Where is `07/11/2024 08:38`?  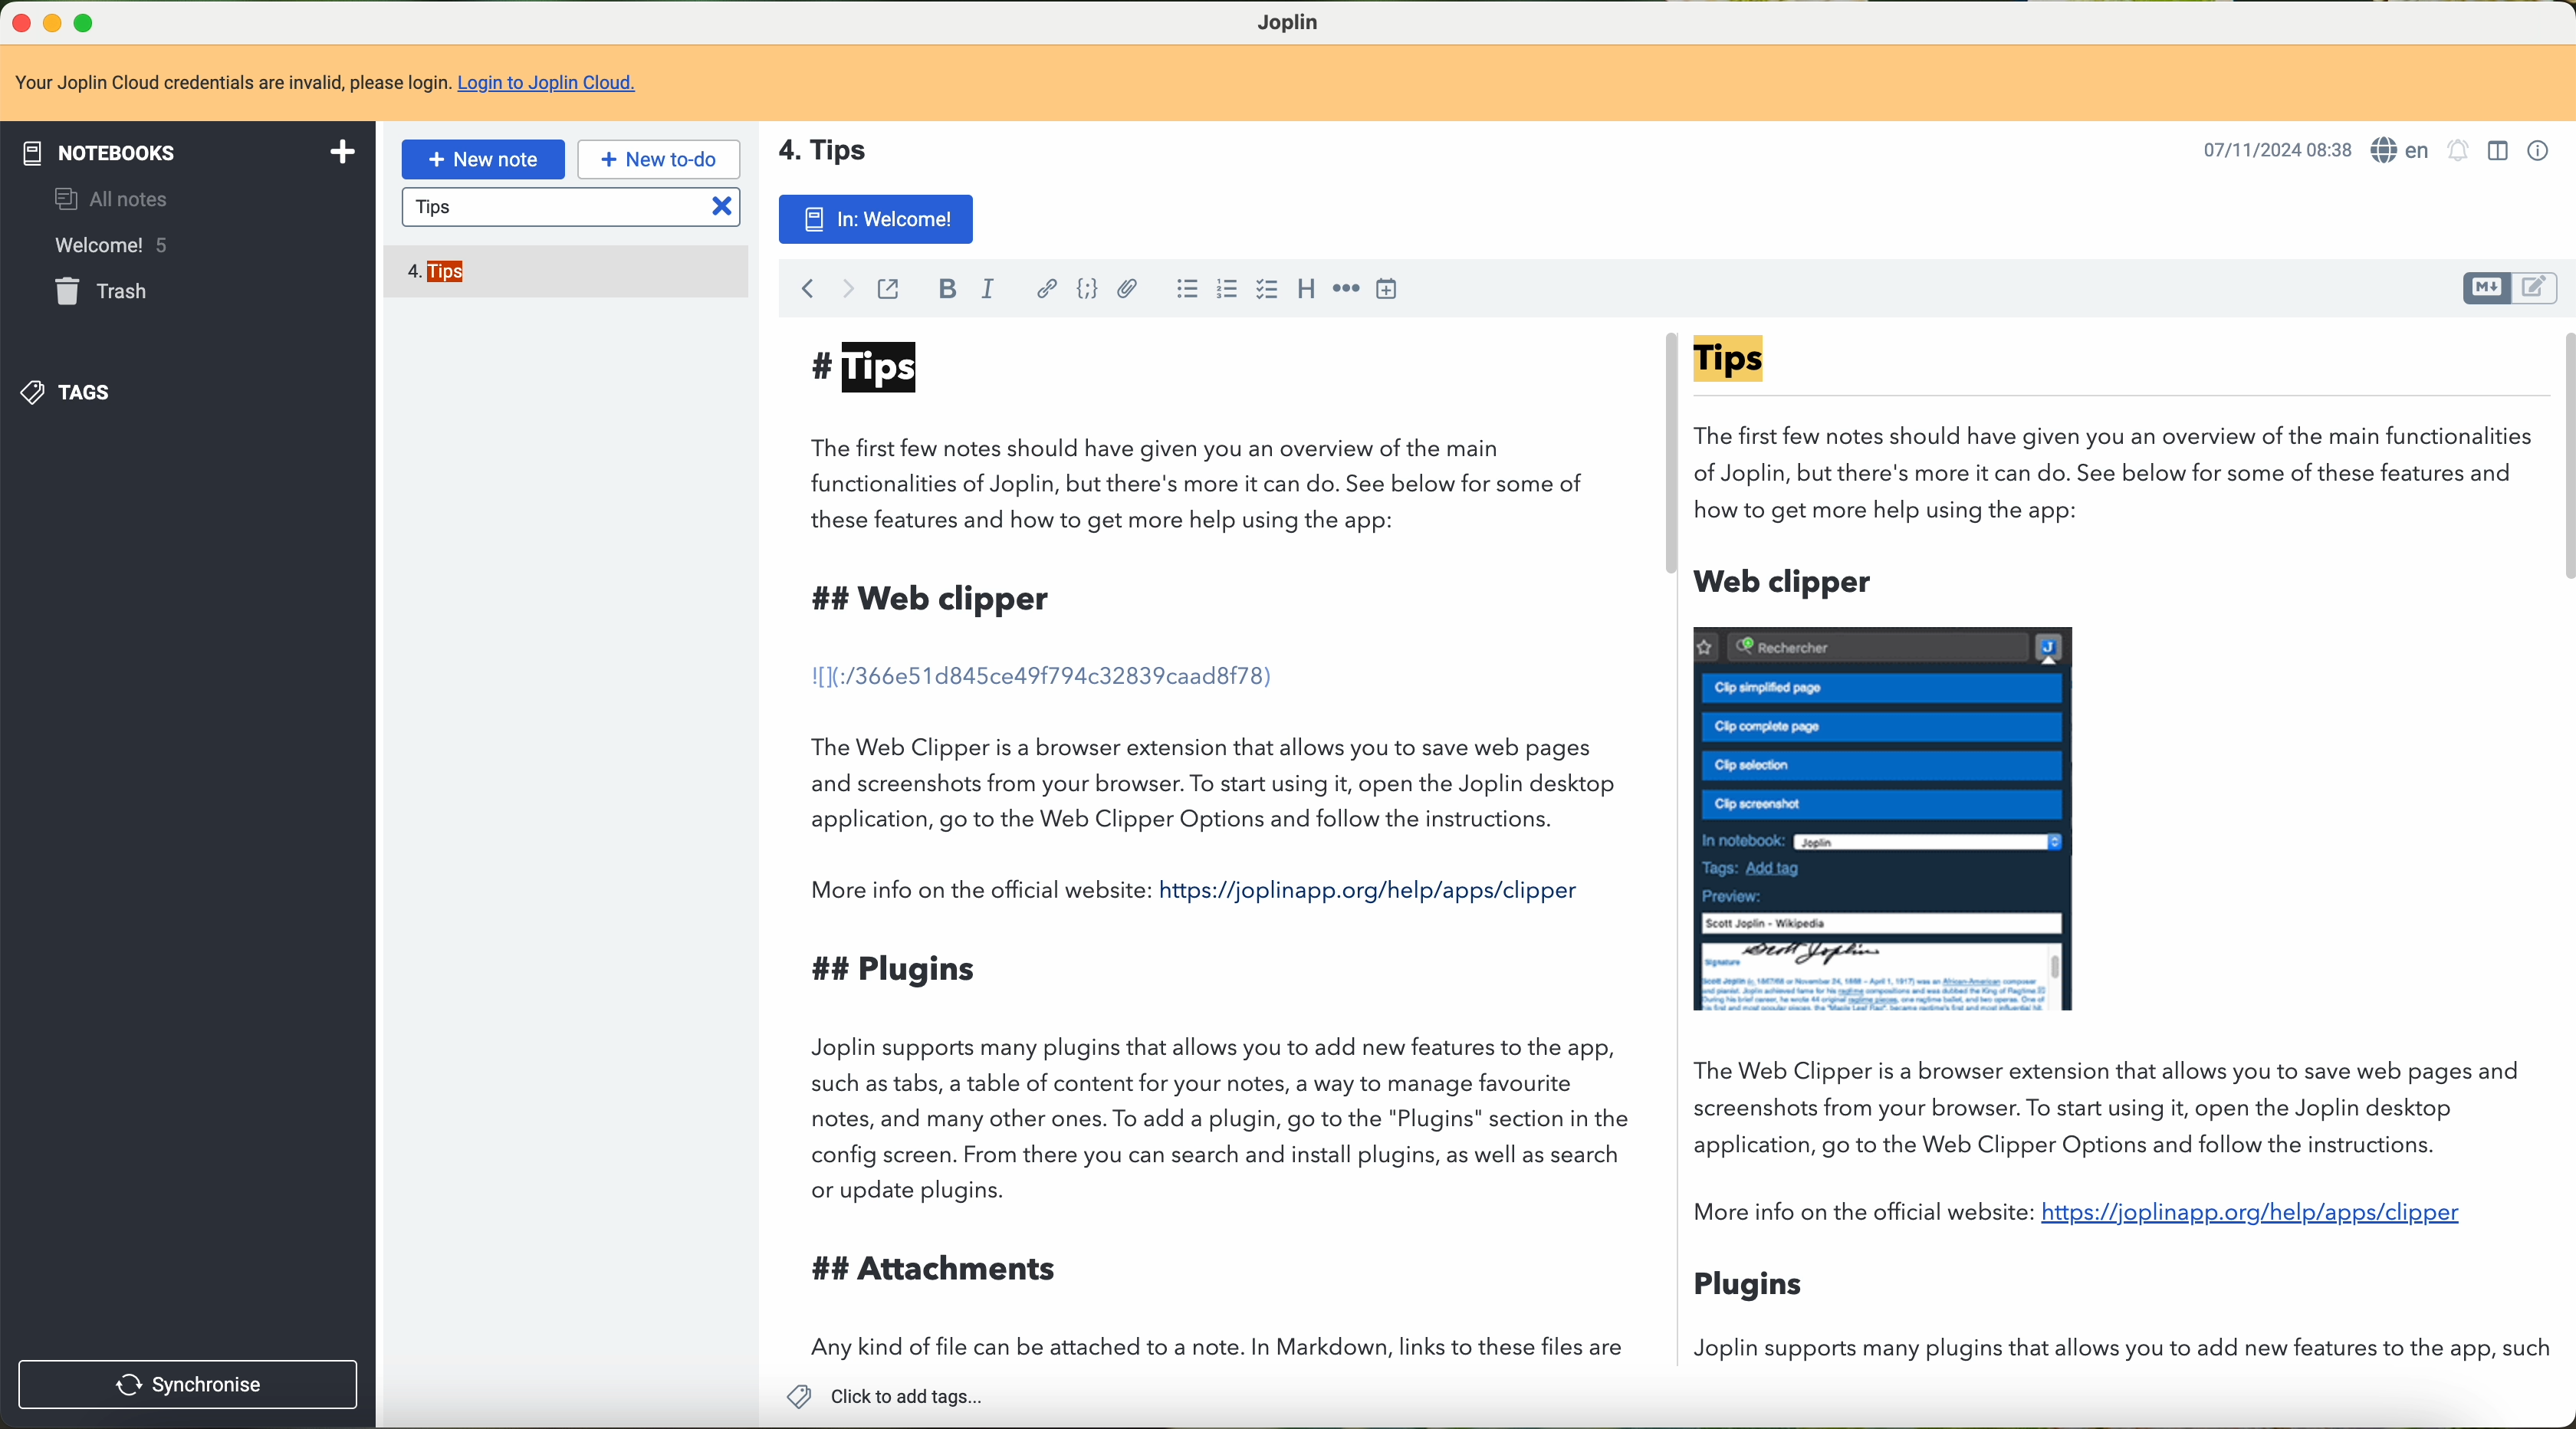
07/11/2024 08:38 is located at coordinates (2276, 149).